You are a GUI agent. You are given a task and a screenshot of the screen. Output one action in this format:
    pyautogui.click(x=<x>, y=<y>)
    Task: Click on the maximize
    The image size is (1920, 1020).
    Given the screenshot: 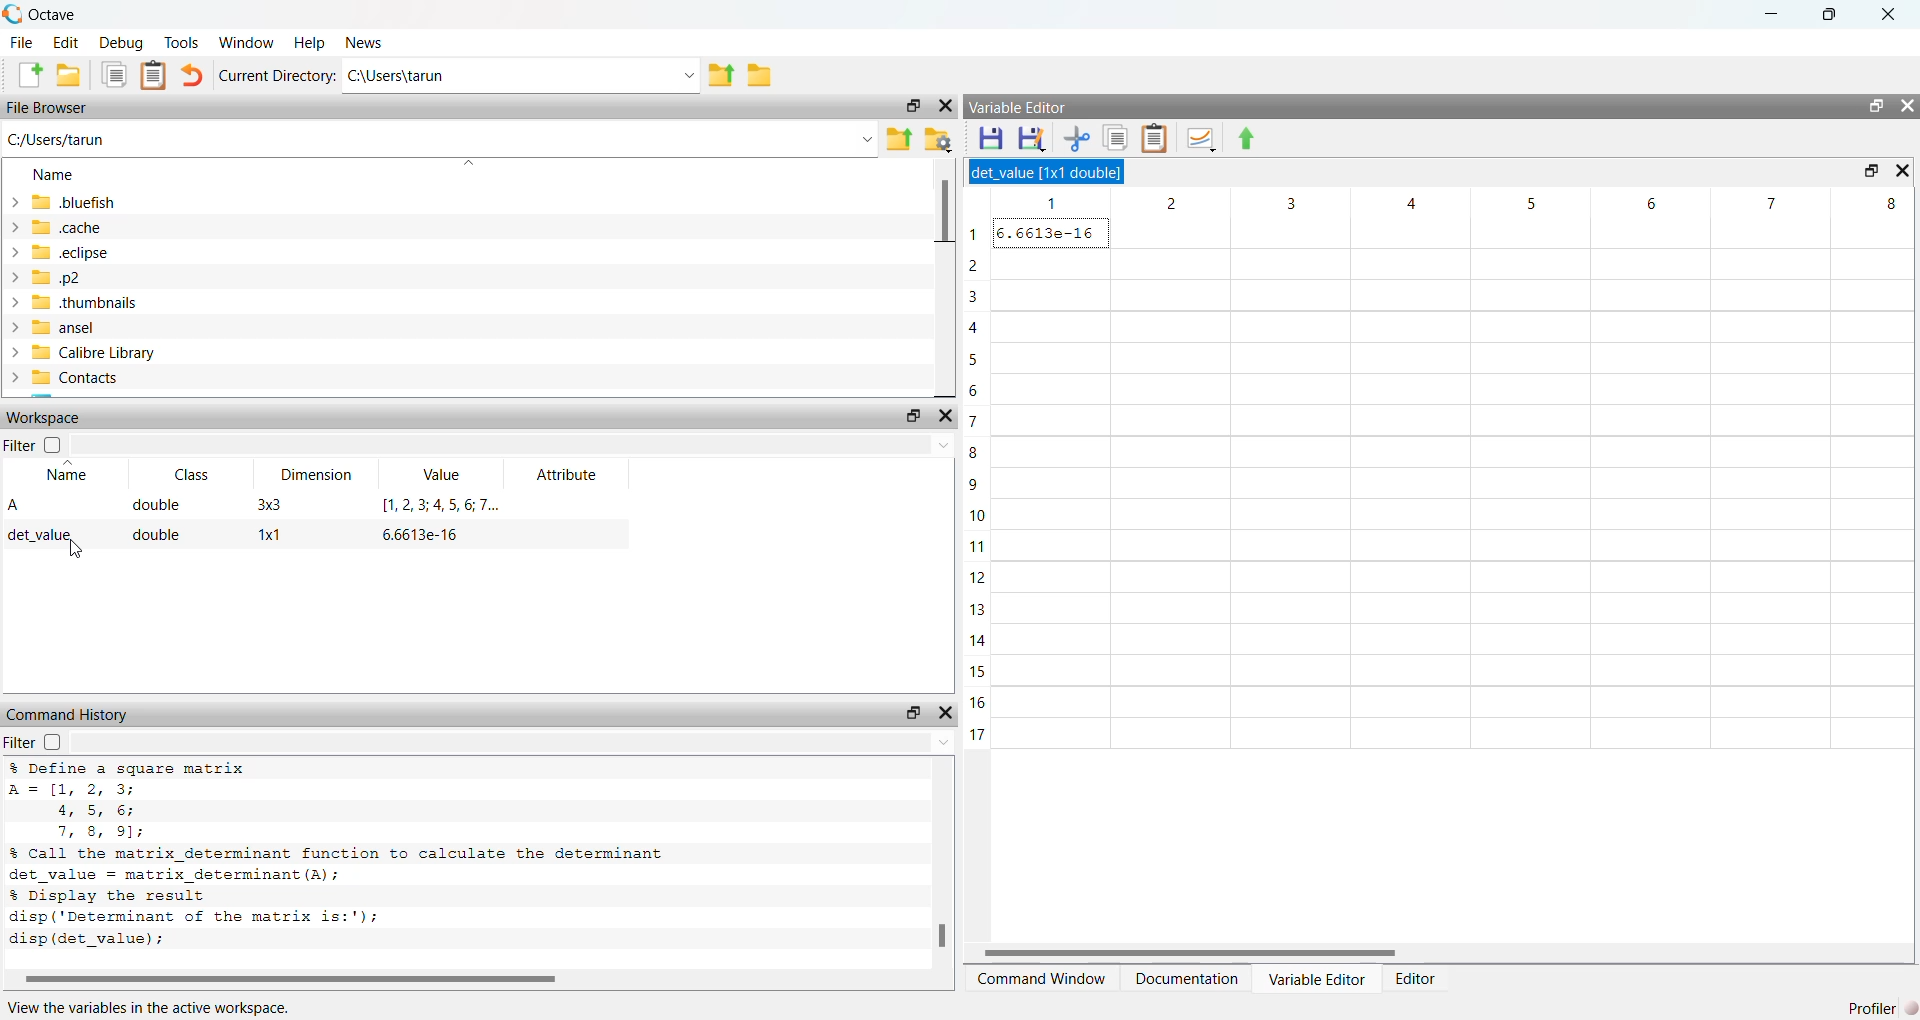 What is the action you would take?
    pyautogui.click(x=1875, y=106)
    